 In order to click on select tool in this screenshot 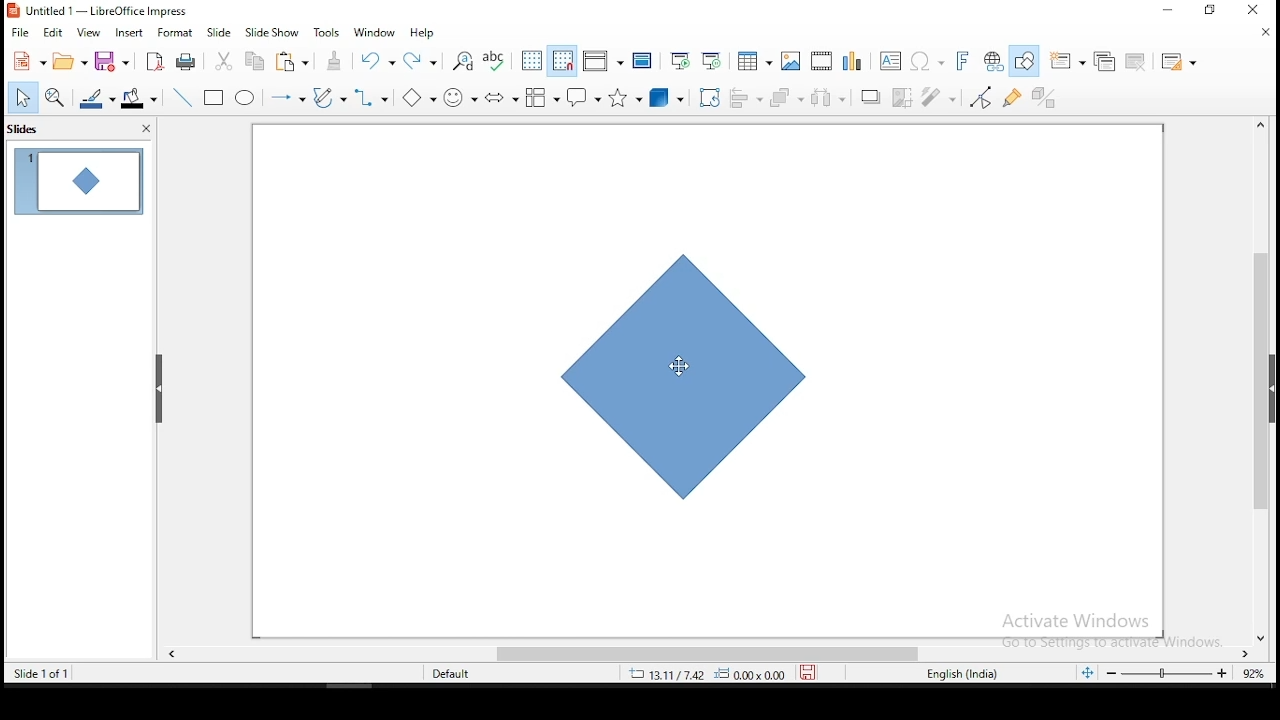, I will do `click(18, 99)`.